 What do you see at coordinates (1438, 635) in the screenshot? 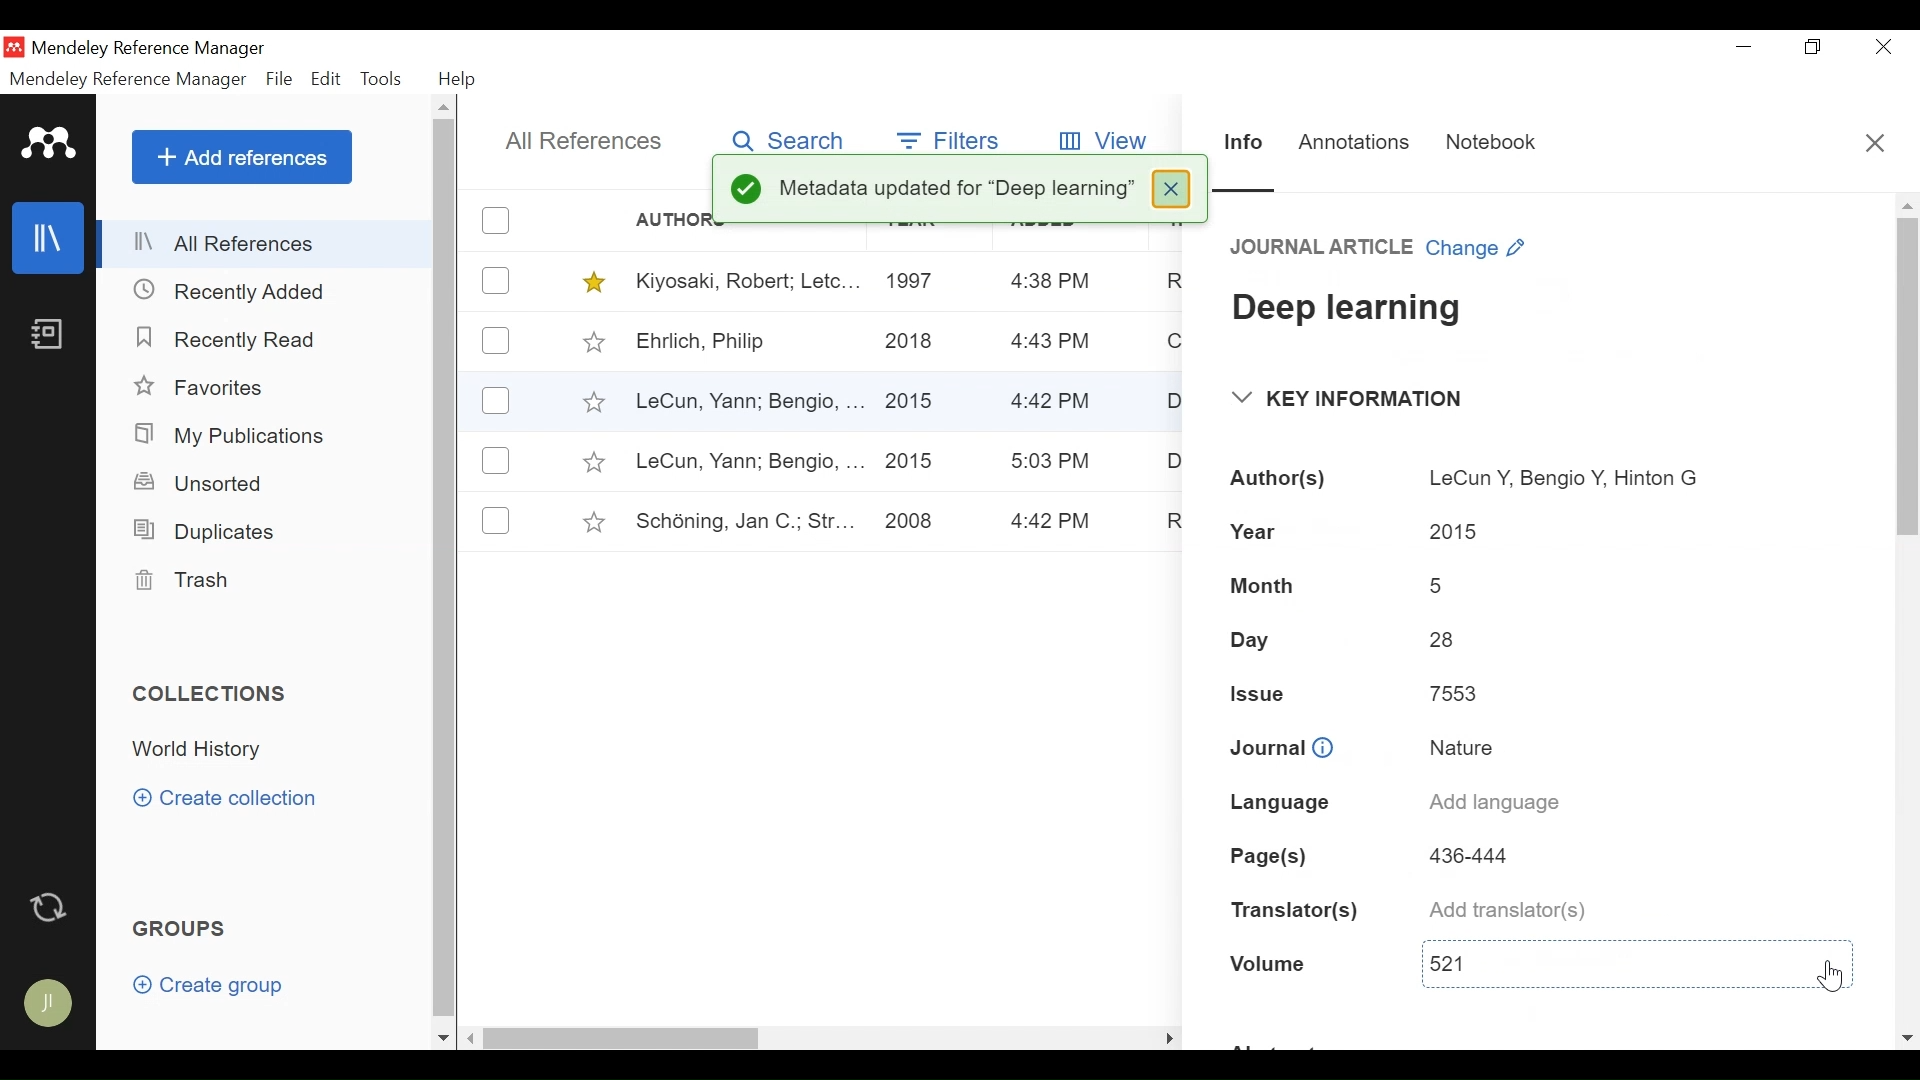
I see `28` at bounding box center [1438, 635].